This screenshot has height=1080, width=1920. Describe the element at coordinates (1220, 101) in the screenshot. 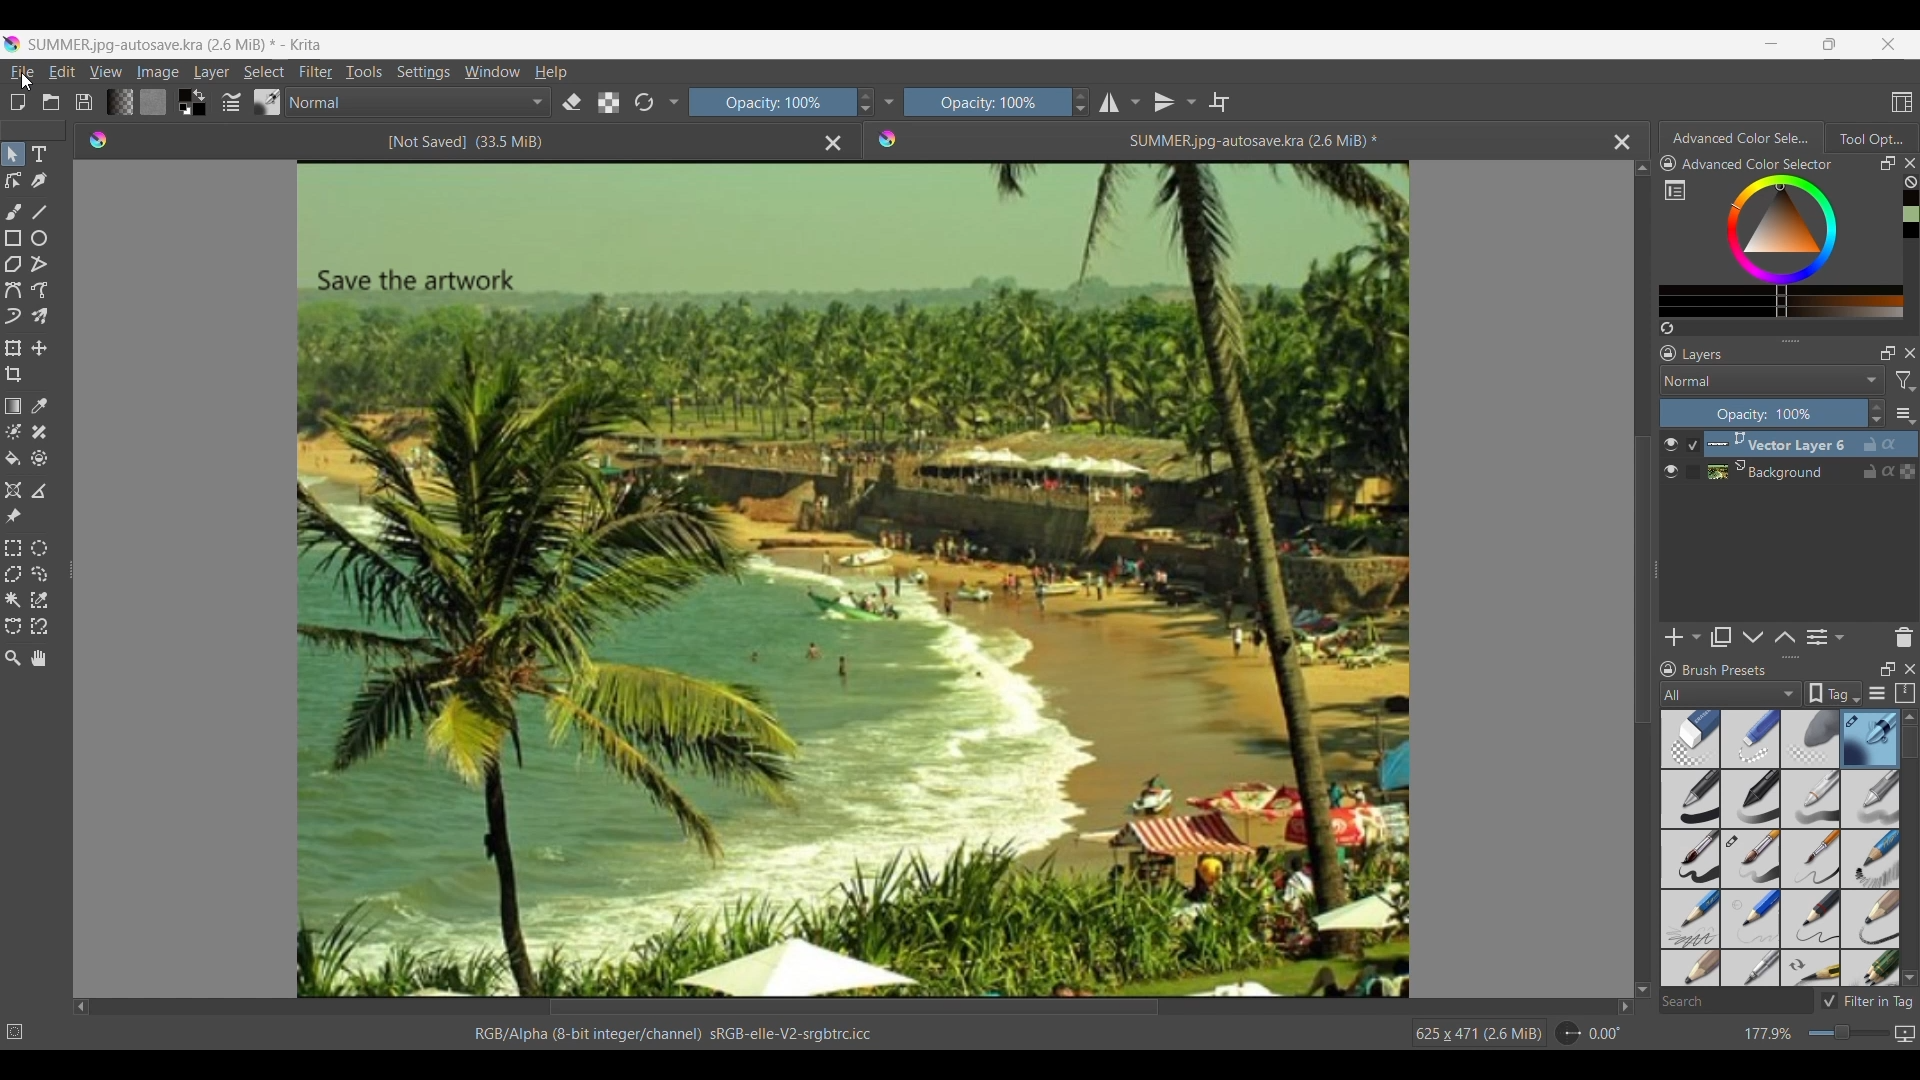

I see `Wrap around mode` at that location.